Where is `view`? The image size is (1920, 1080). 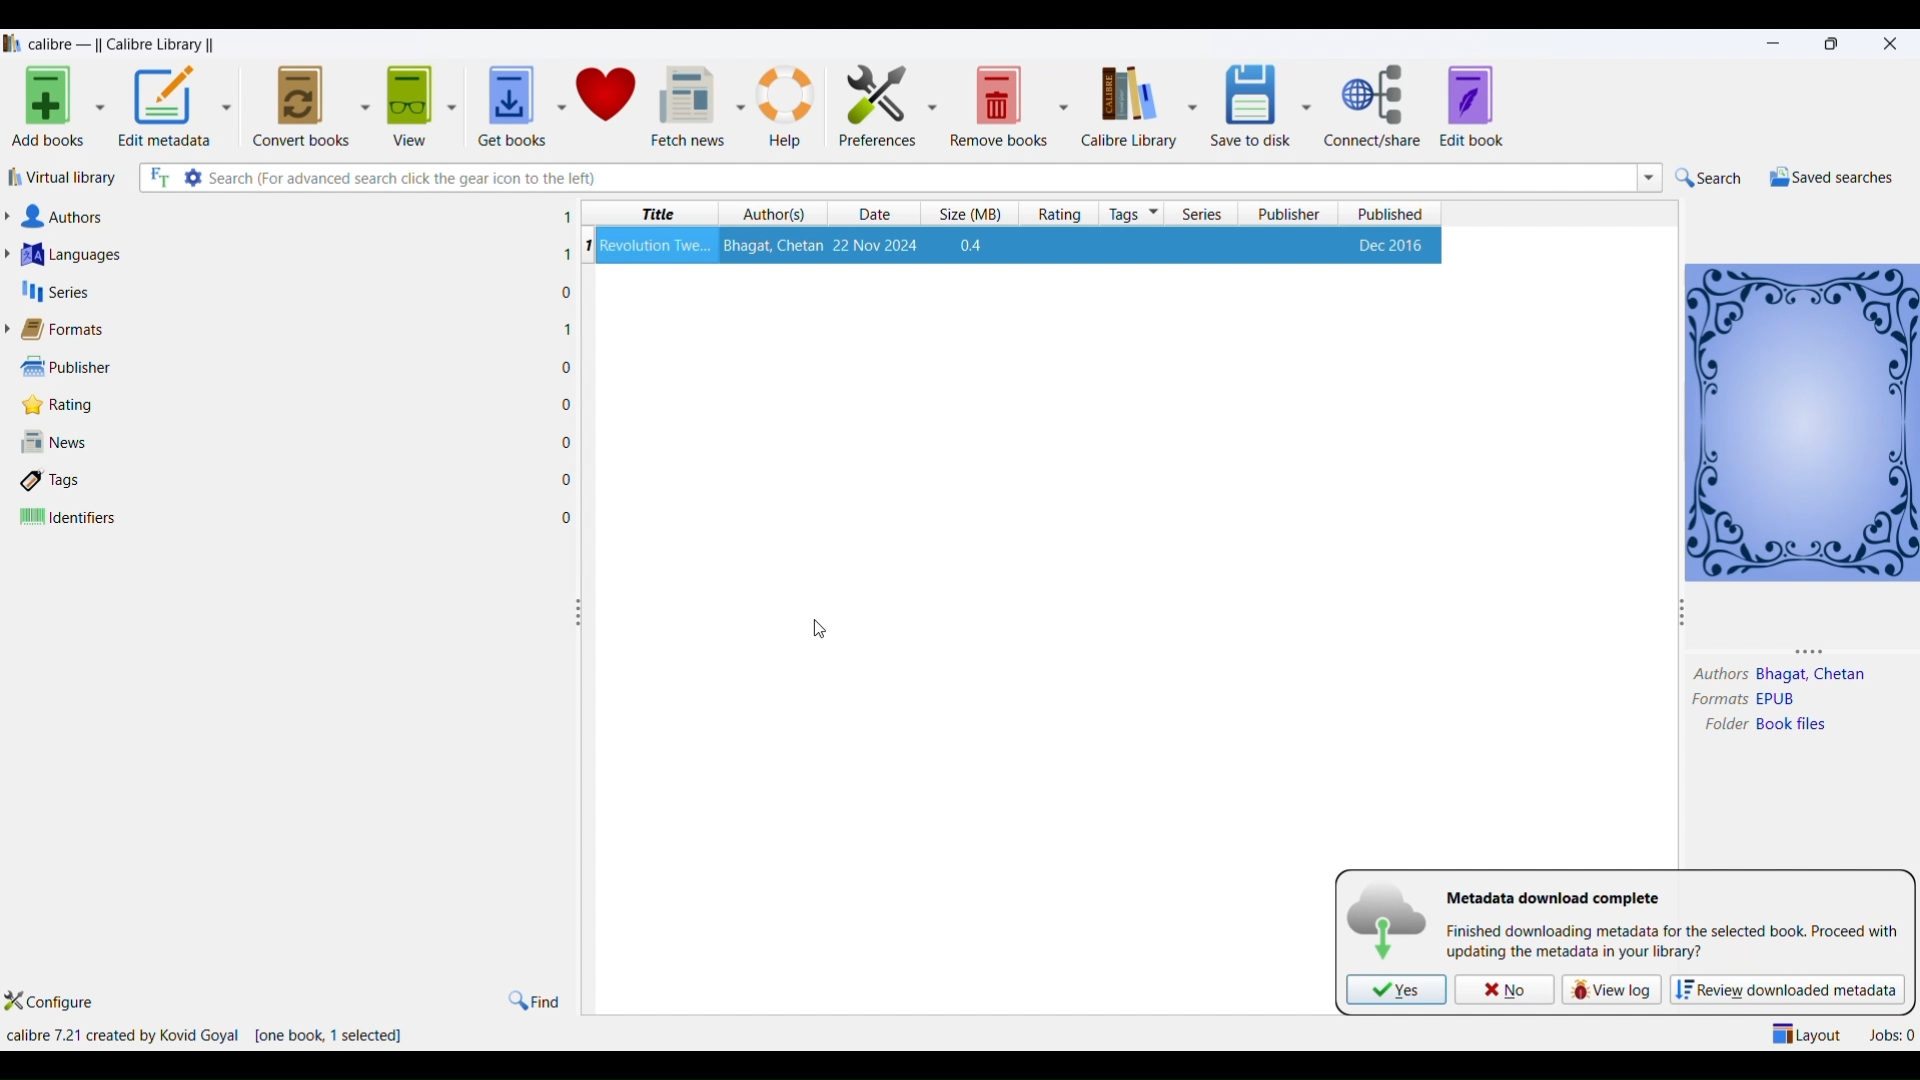 view is located at coordinates (406, 100).